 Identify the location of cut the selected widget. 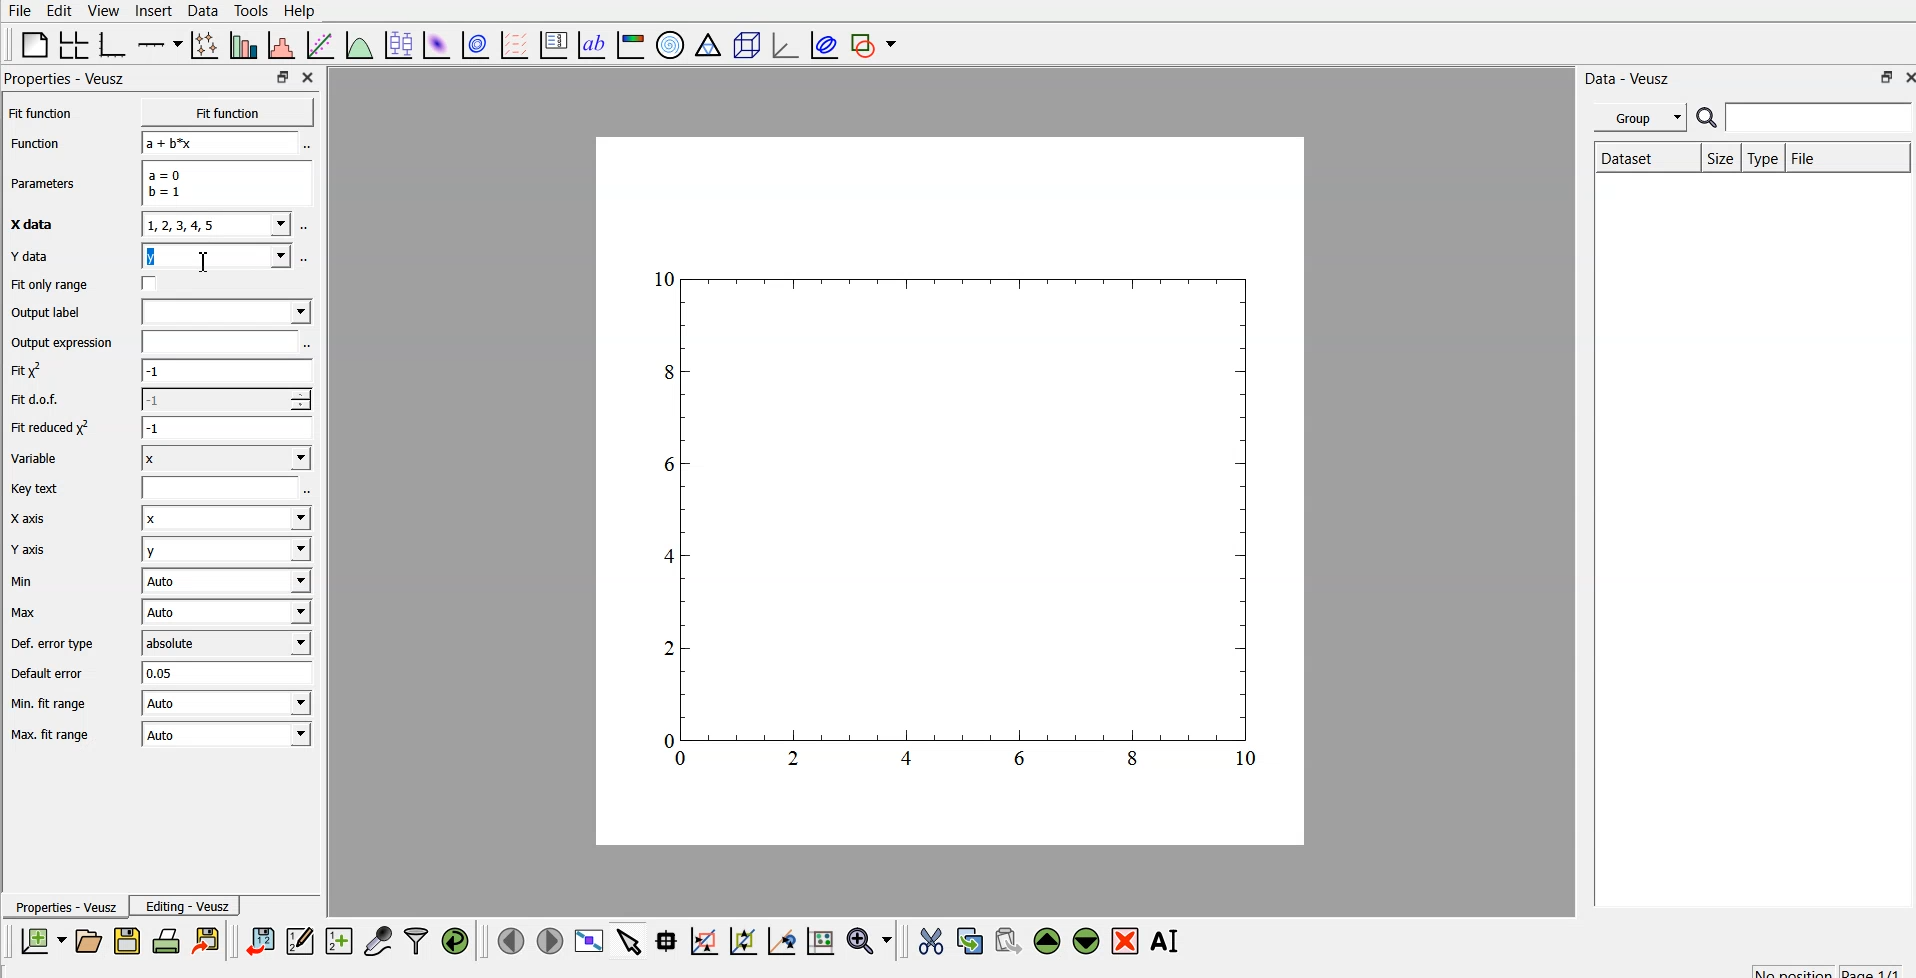
(929, 944).